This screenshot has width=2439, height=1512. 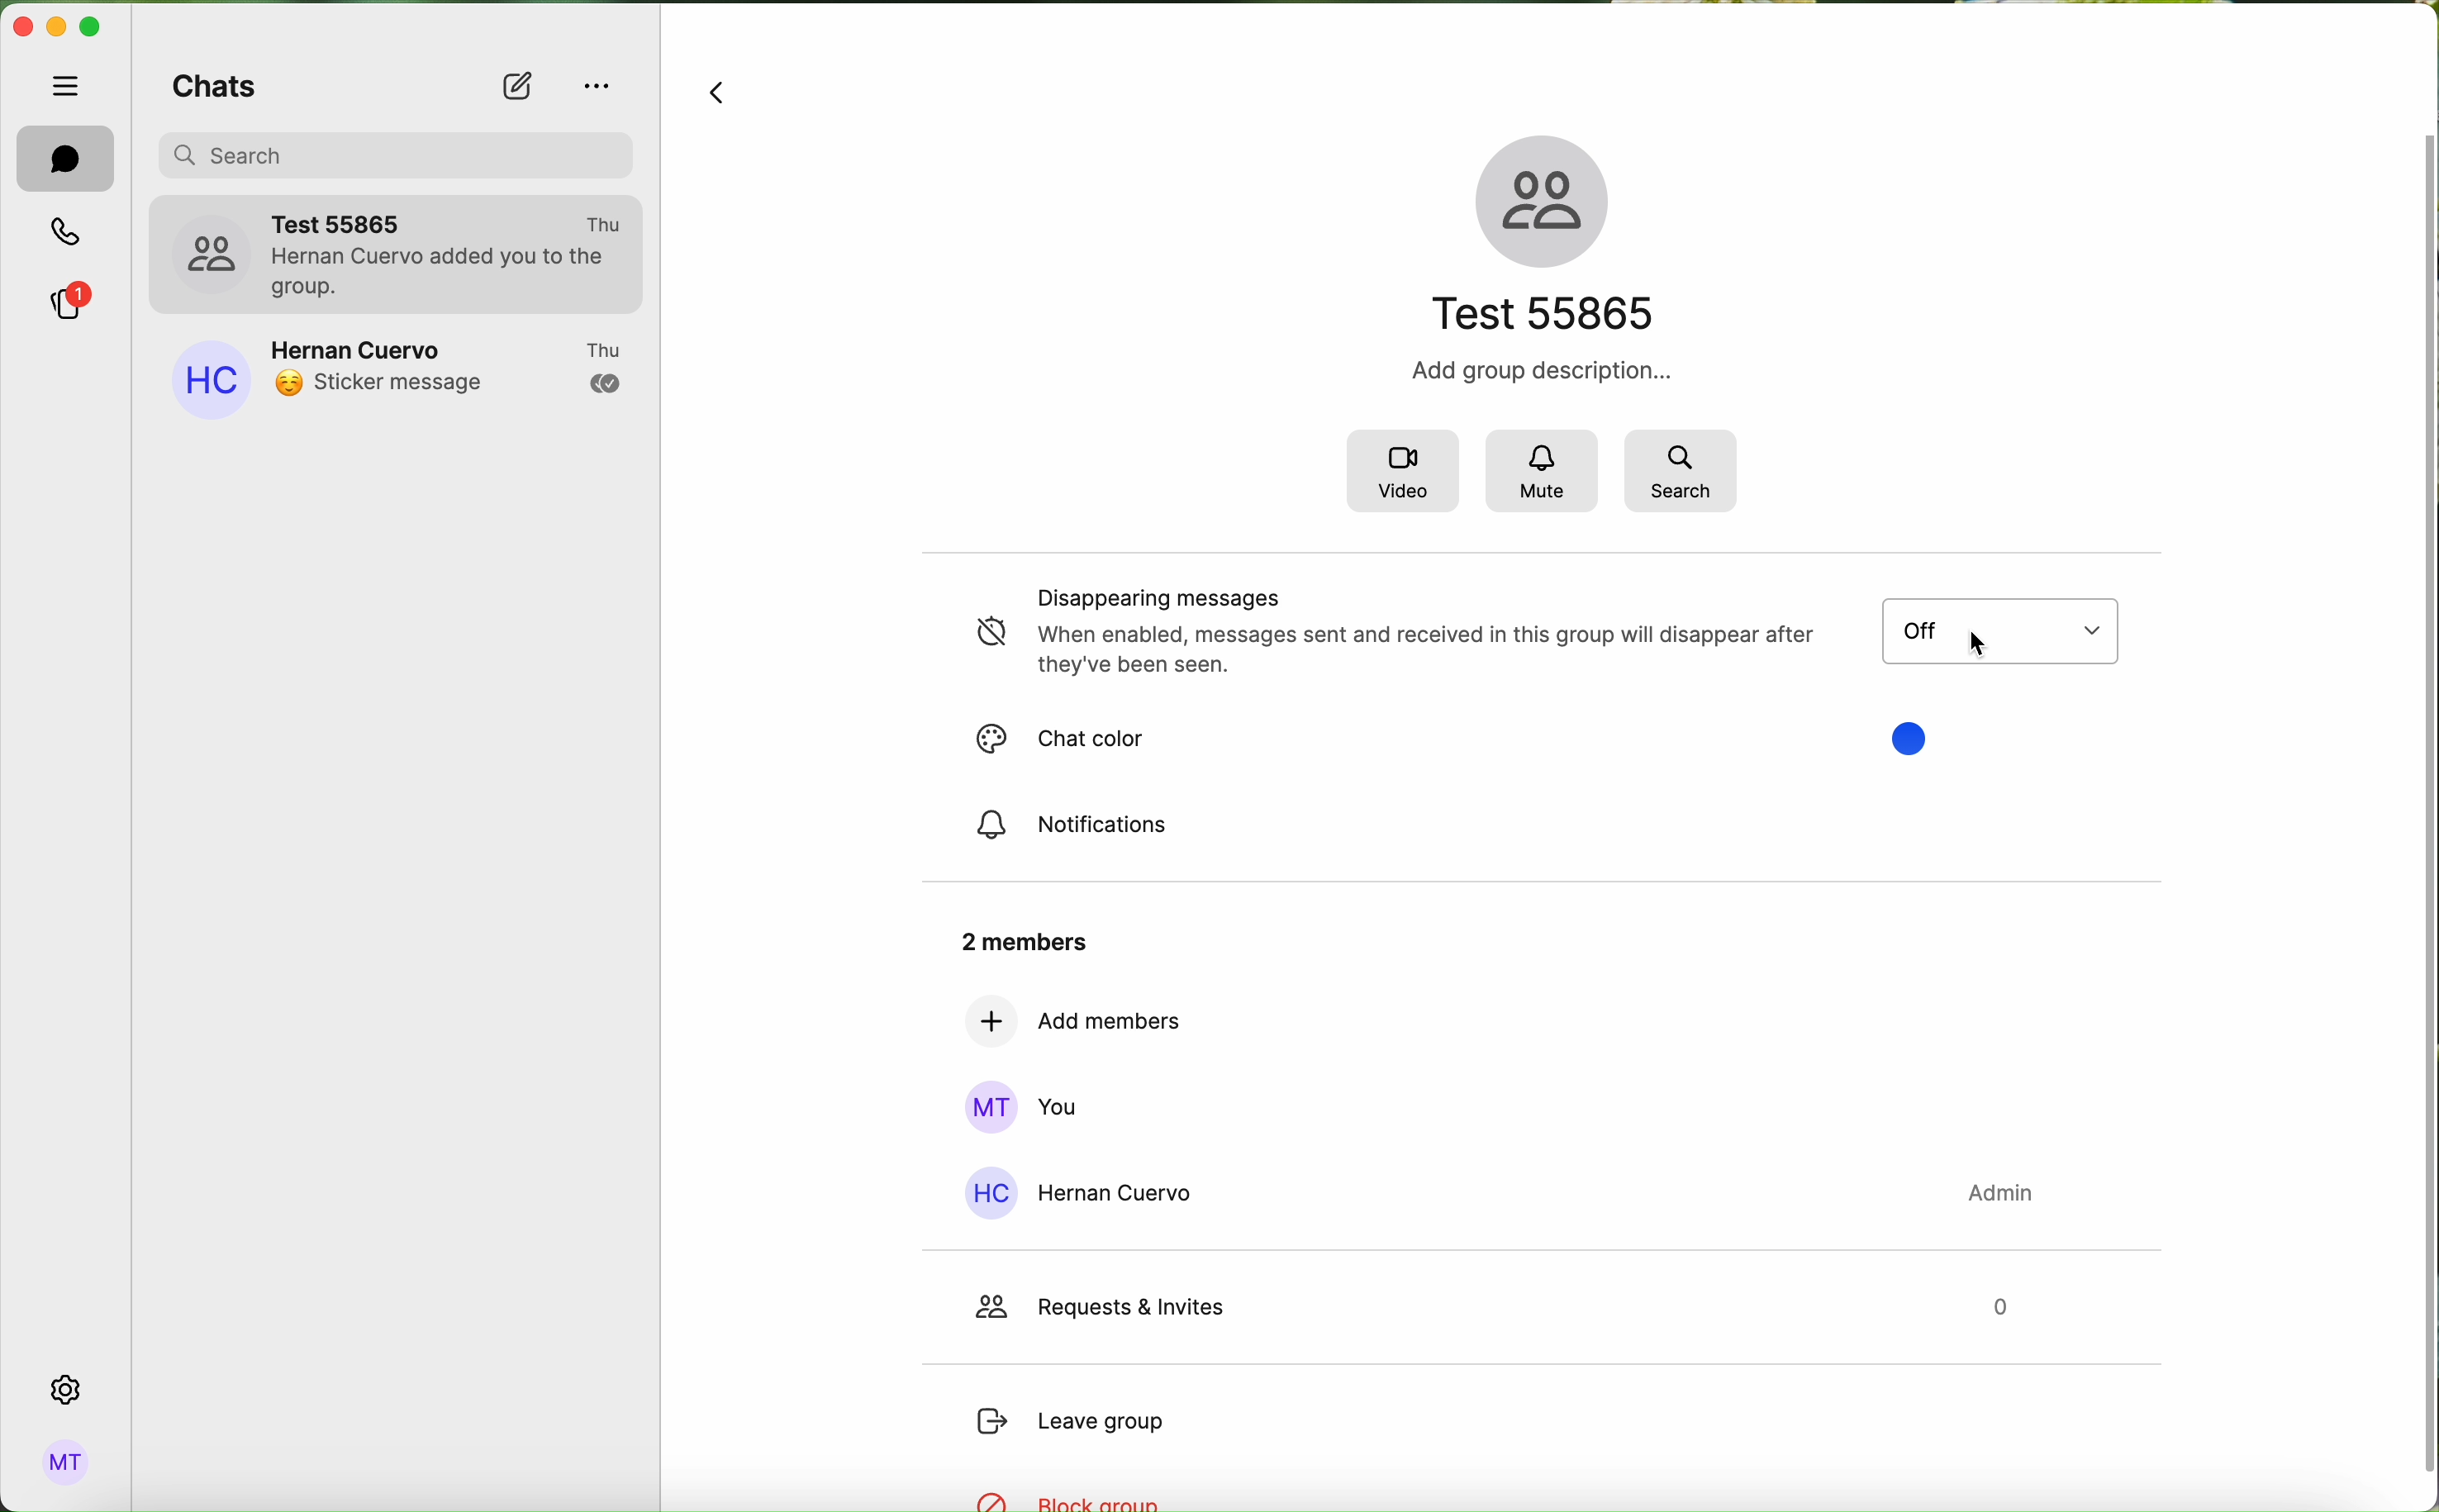 What do you see at coordinates (67, 1465) in the screenshot?
I see `profile` at bounding box center [67, 1465].